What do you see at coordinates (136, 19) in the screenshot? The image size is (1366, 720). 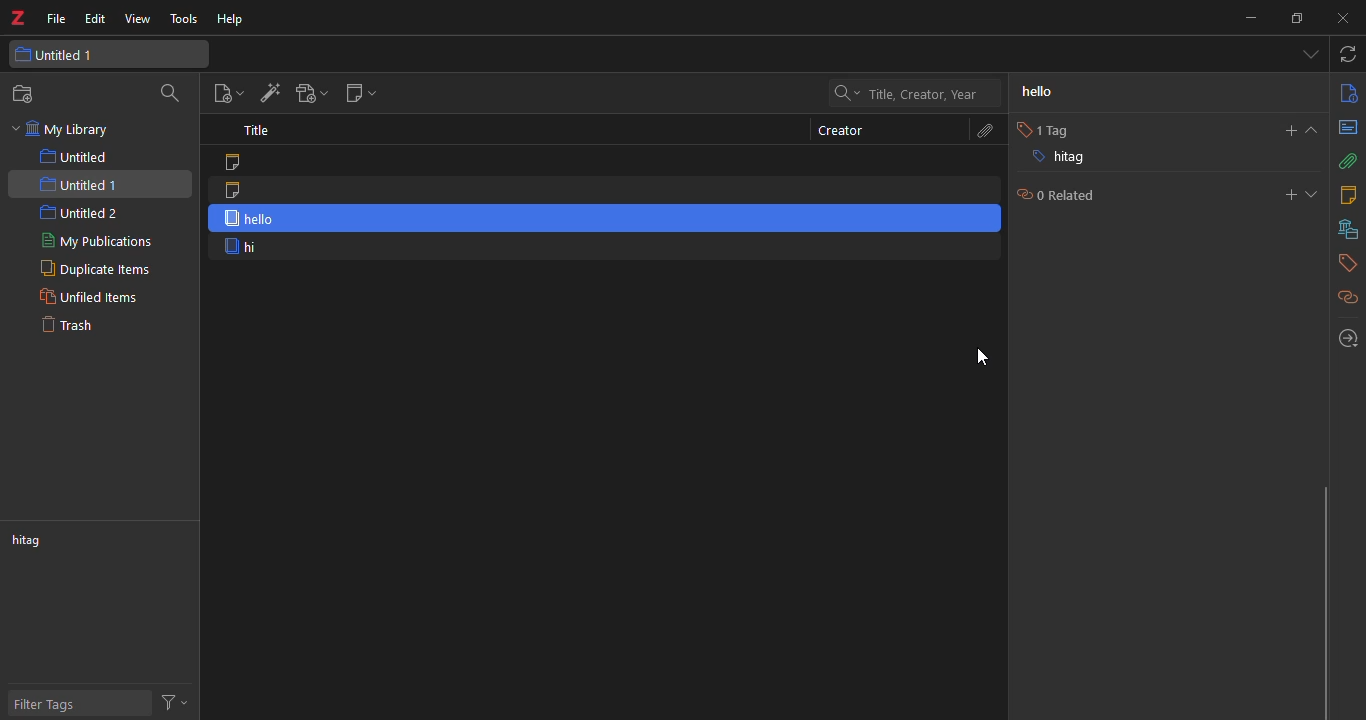 I see `view` at bounding box center [136, 19].